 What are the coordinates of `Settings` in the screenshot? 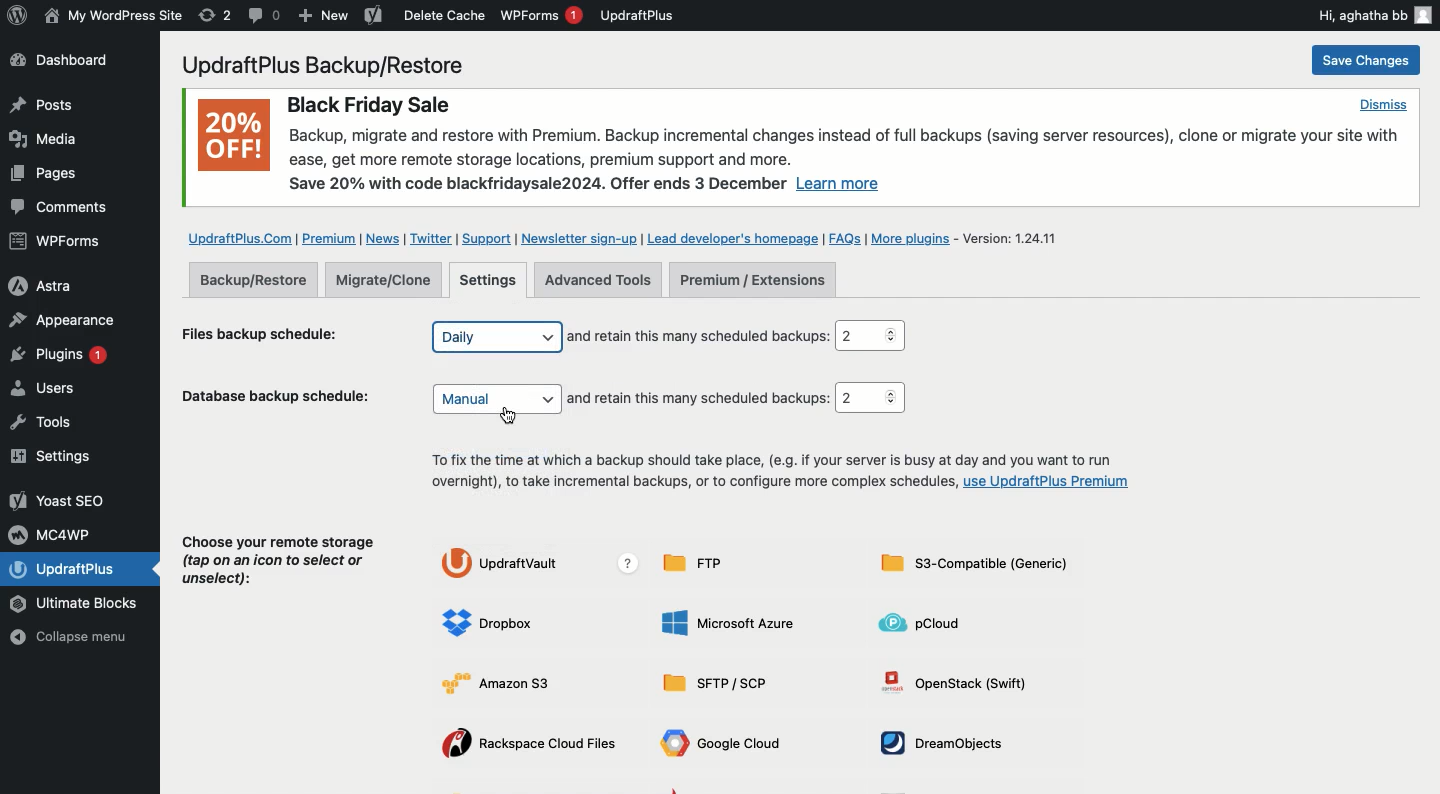 It's located at (490, 281).